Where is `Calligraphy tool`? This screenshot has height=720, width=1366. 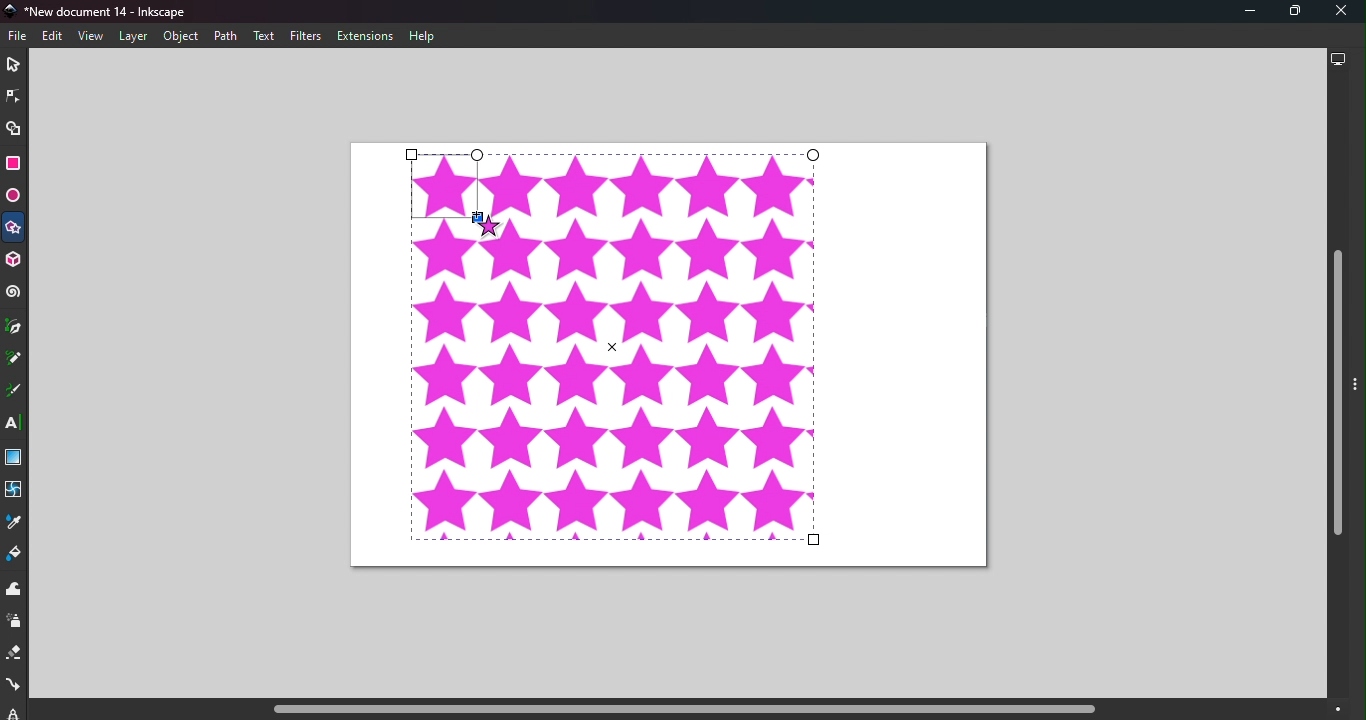
Calligraphy tool is located at coordinates (14, 392).